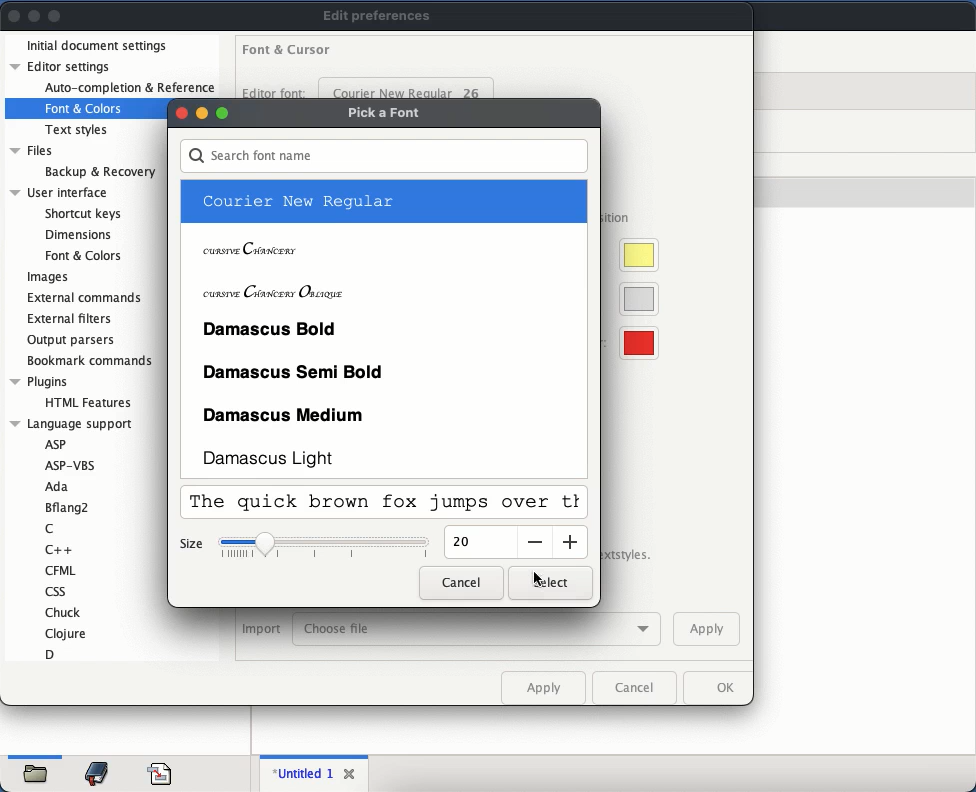 Image resolution: width=976 pixels, height=792 pixels. I want to click on D, so click(53, 653).